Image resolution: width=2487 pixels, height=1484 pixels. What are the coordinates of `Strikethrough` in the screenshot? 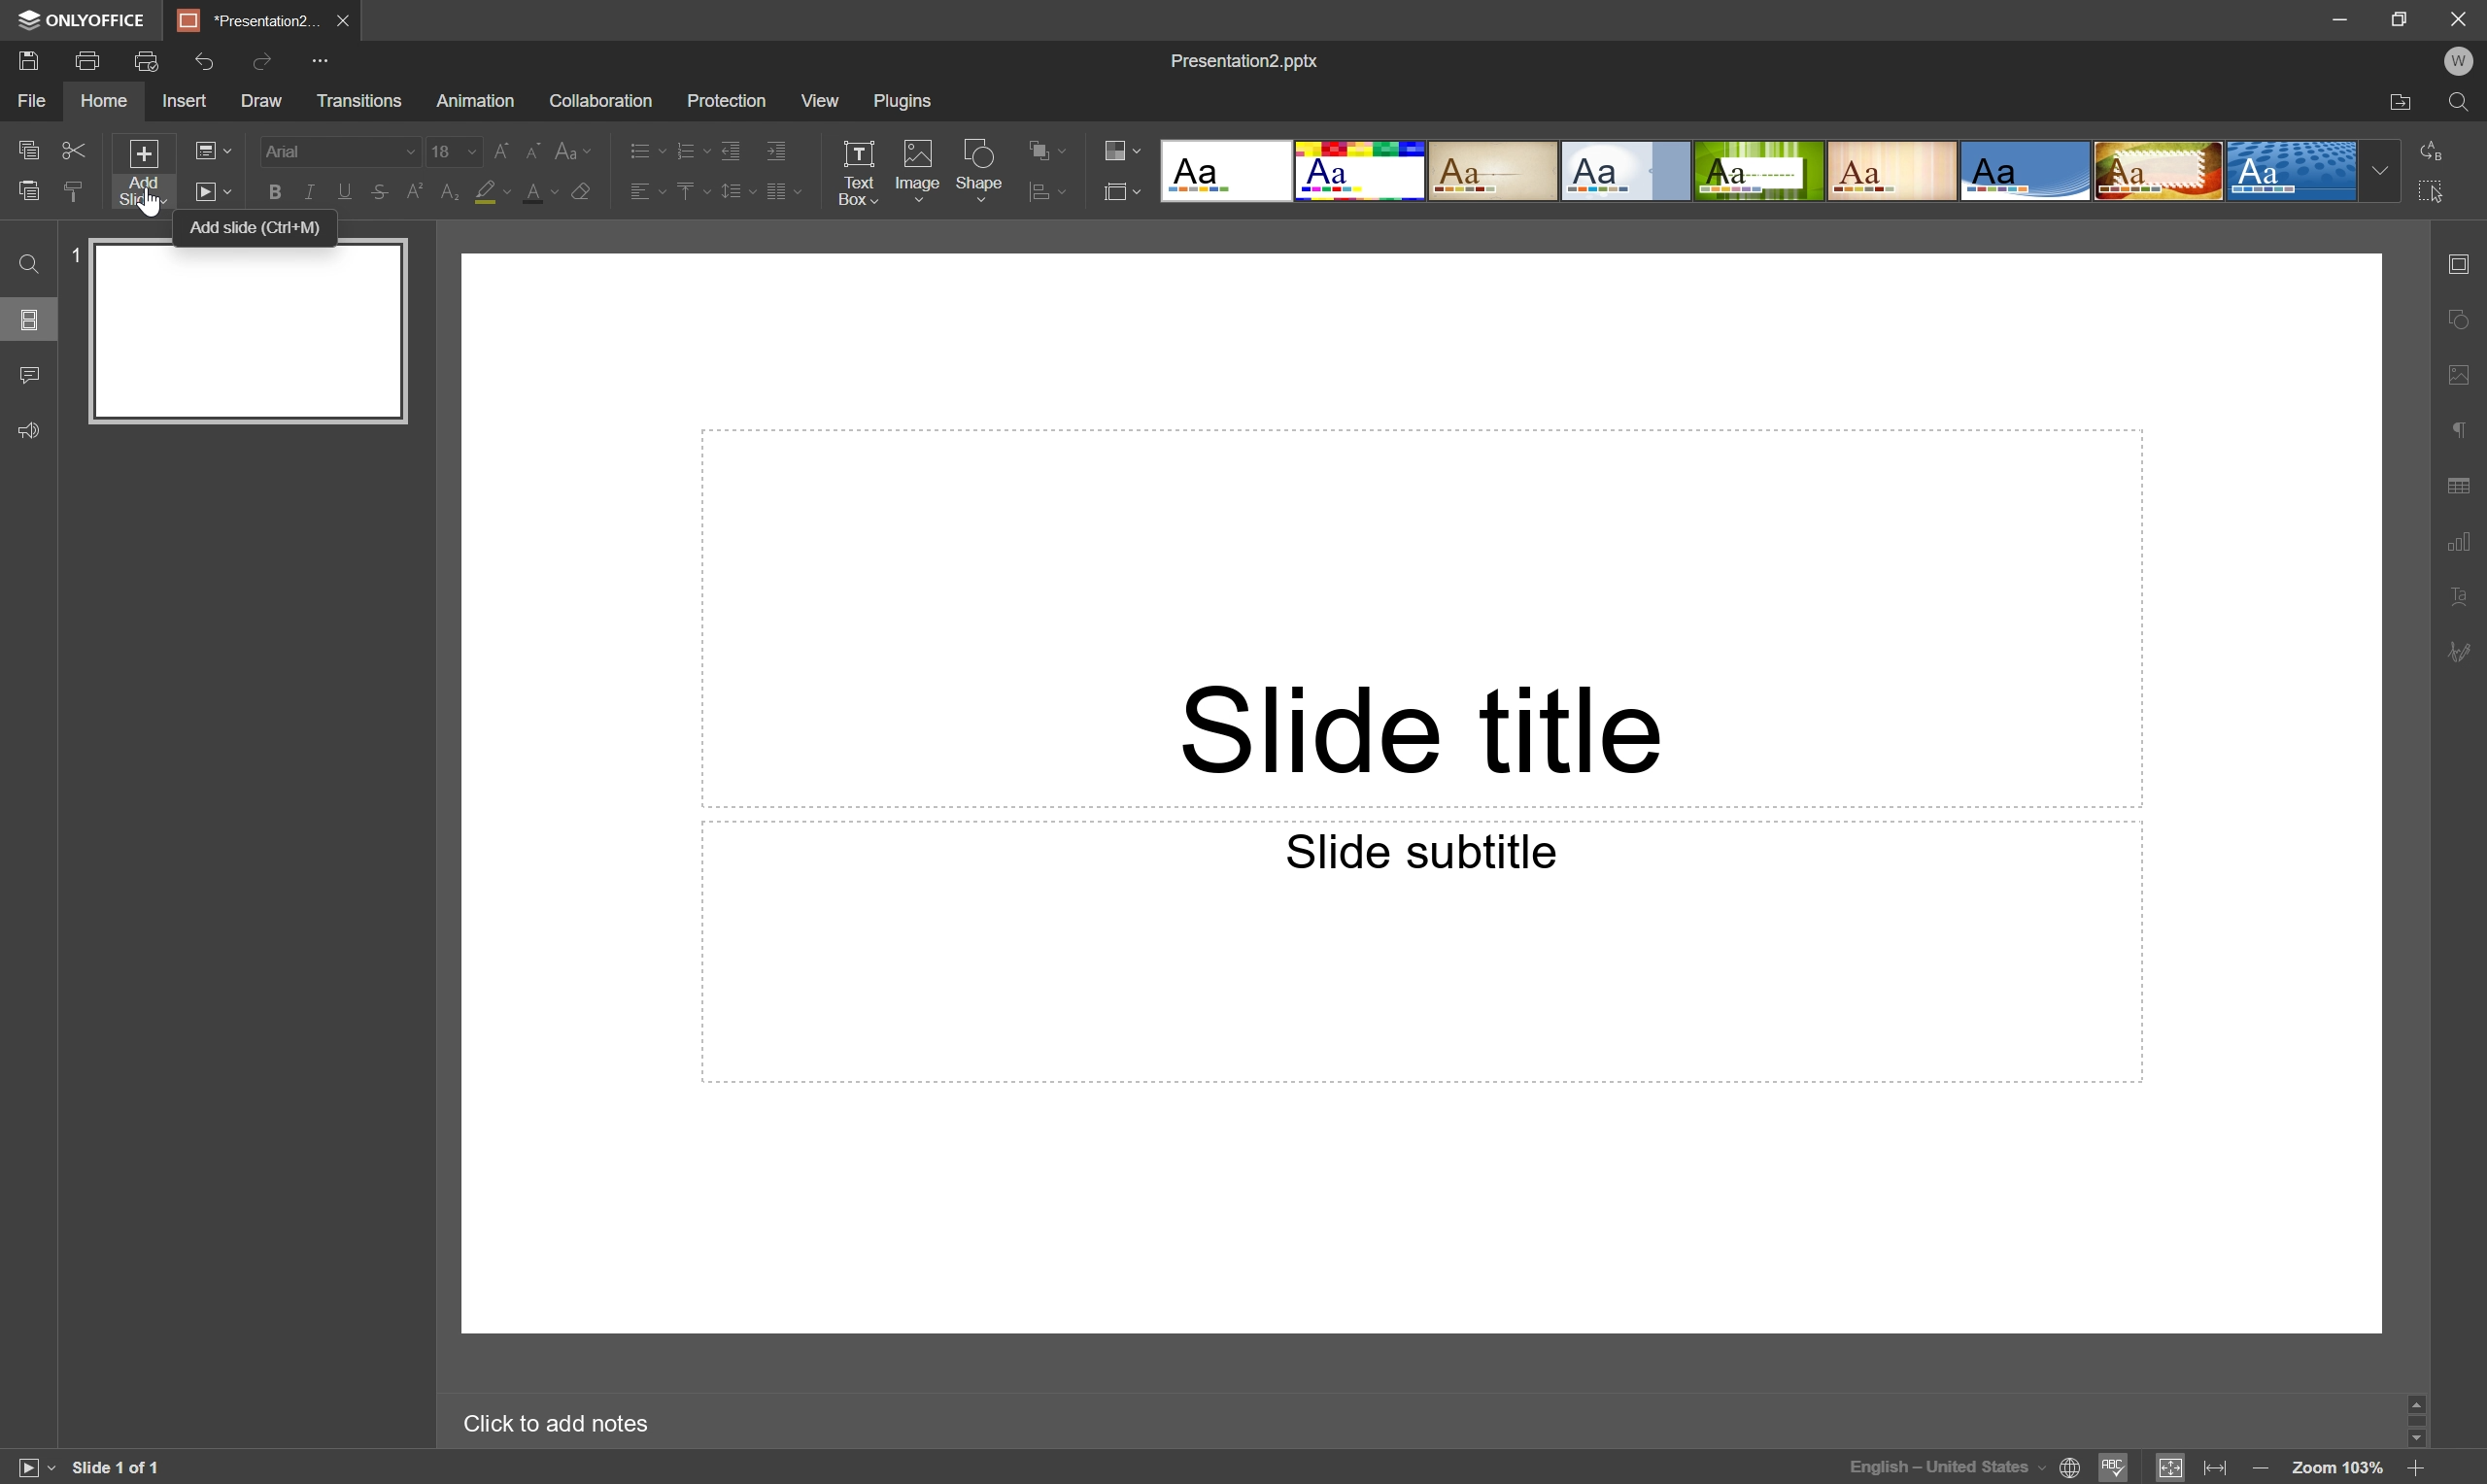 It's located at (376, 193).